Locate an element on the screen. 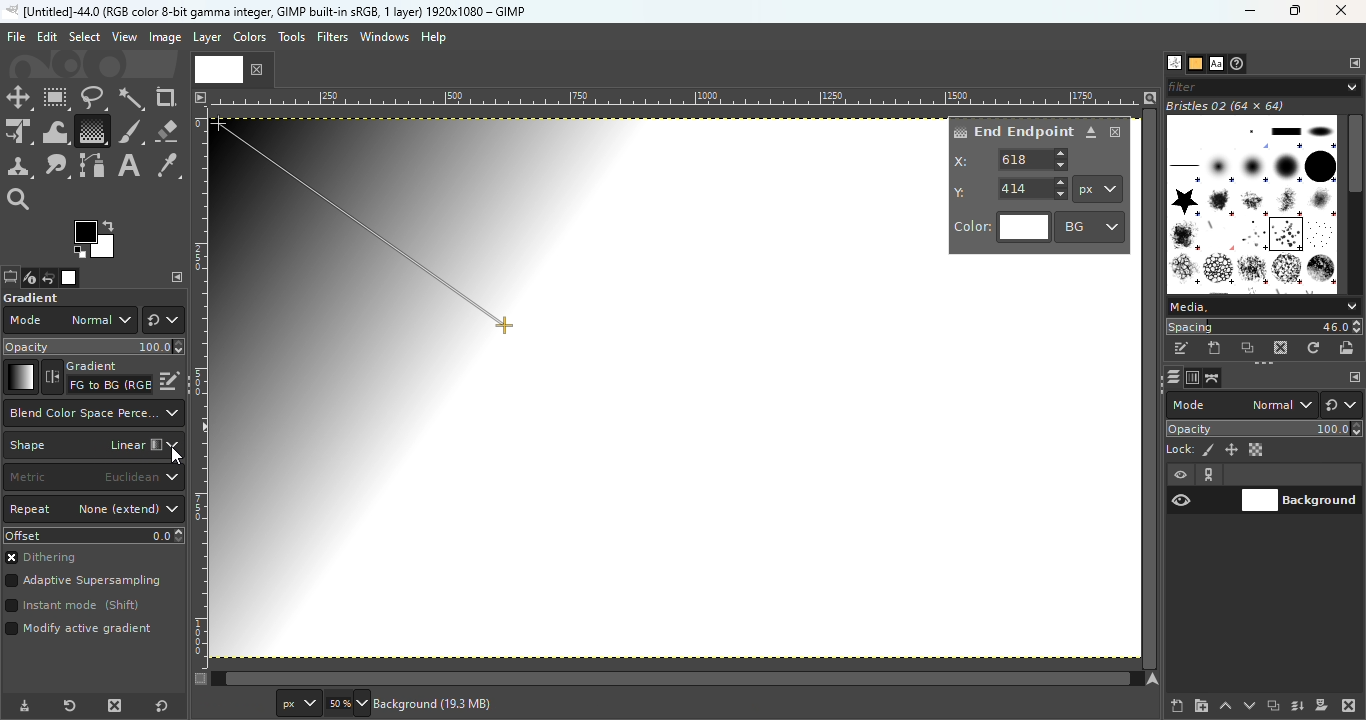 This screenshot has width=1366, height=720. Vertical scroll bar is located at coordinates (667, 679).